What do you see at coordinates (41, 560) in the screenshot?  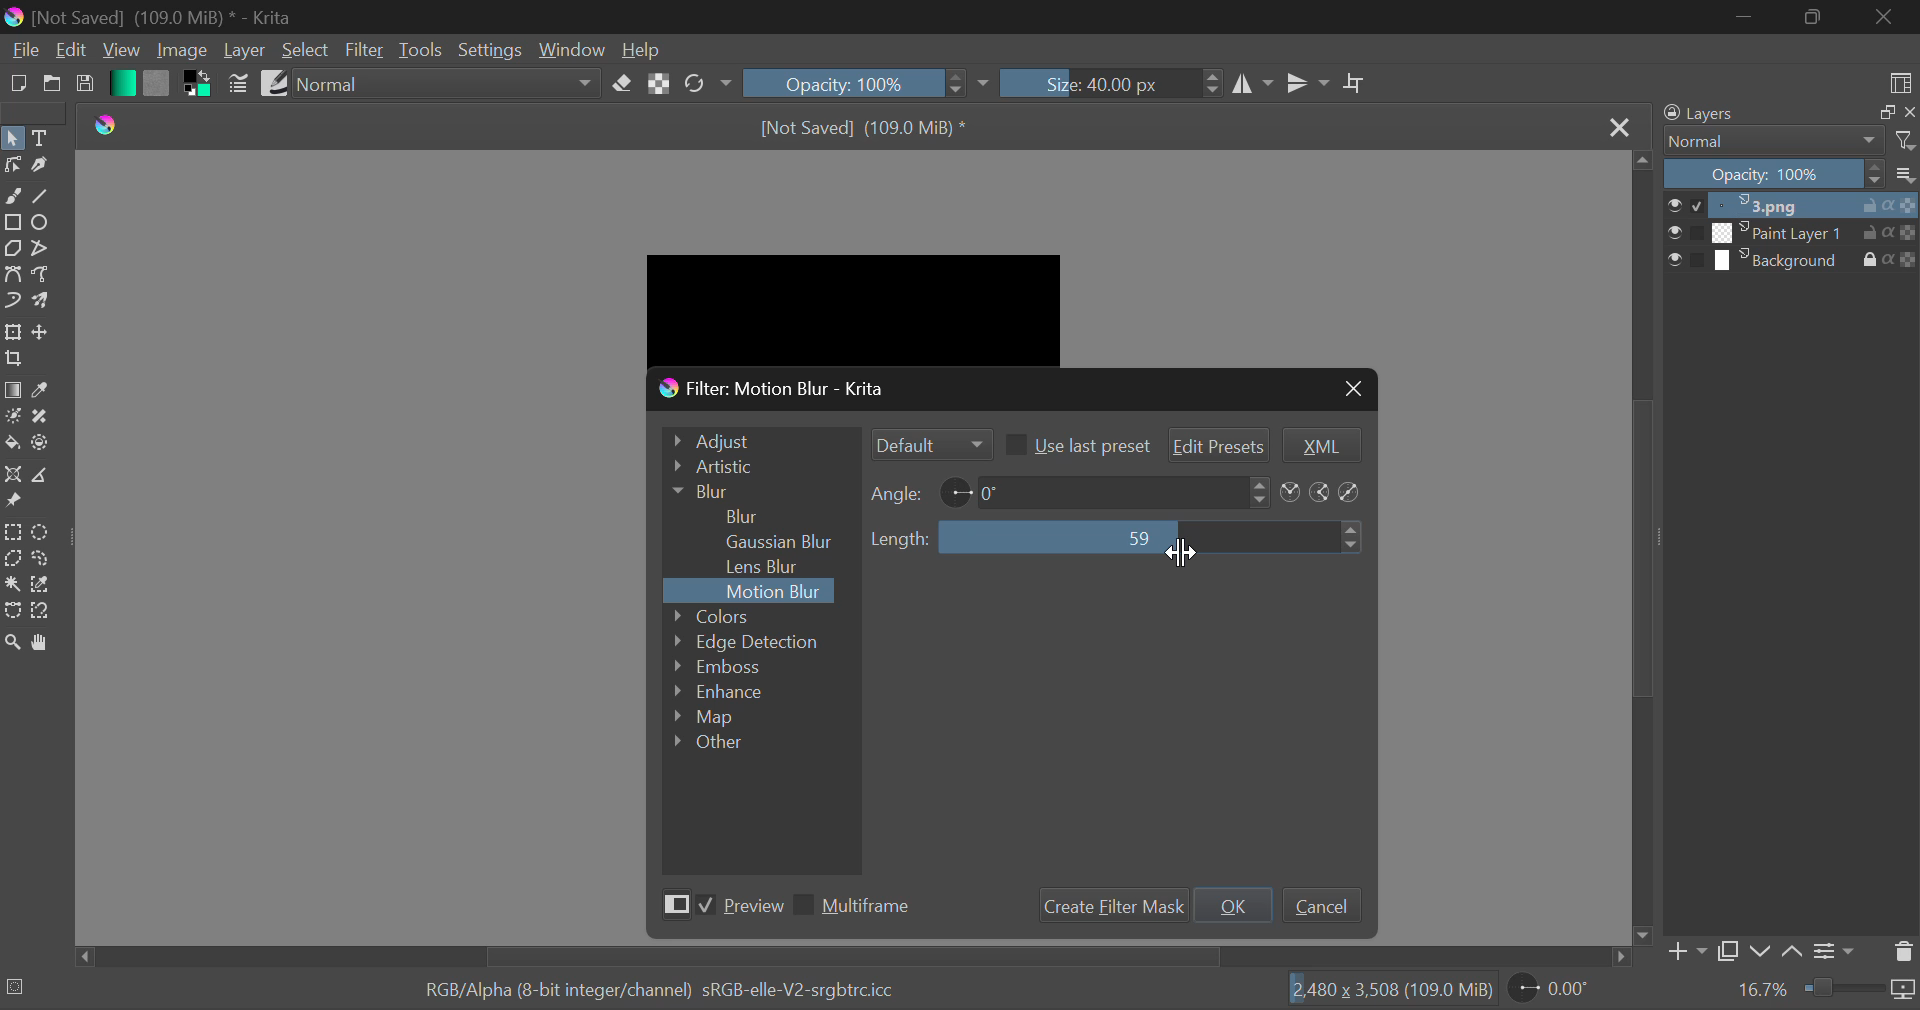 I see `Freehand Selection Tool` at bounding box center [41, 560].